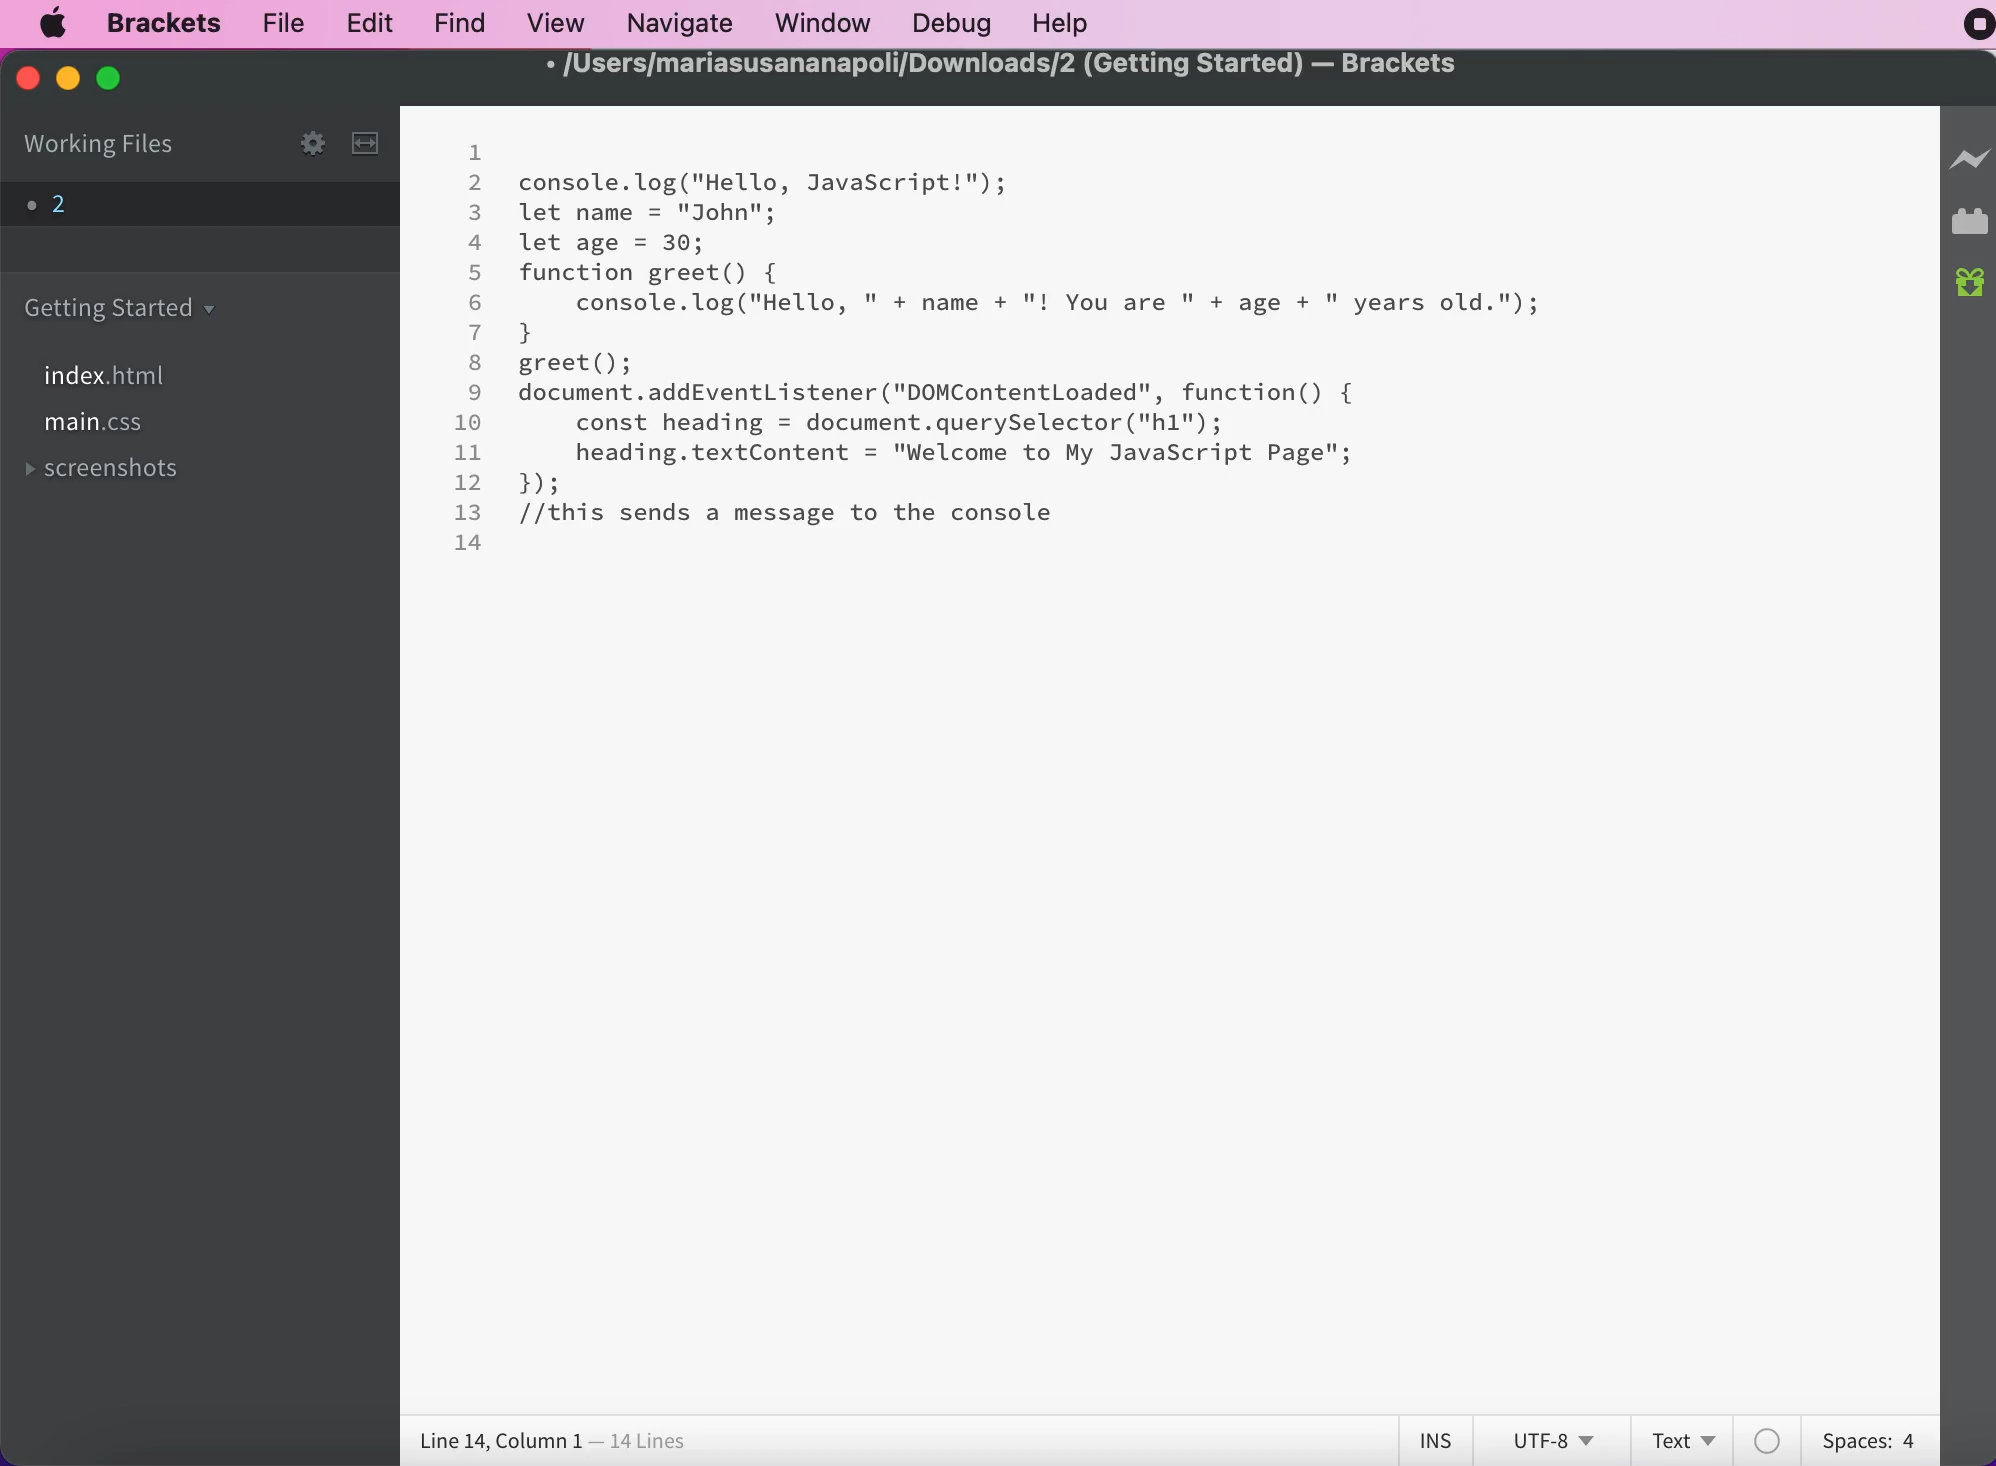  What do you see at coordinates (1033, 329) in the screenshot?
I see `console. log("Hello, JavaScript!");let name = "John";let age = 30;function greet() {console.log("Hello, " + name + "! You are " + age + " years old.");}greet();document.addEventListener ("DOMContentLoaded", function() {const heading = document.querySelector("h1");heading.textContent = "Welcome to My JavaScript Page"; });` at bounding box center [1033, 329].